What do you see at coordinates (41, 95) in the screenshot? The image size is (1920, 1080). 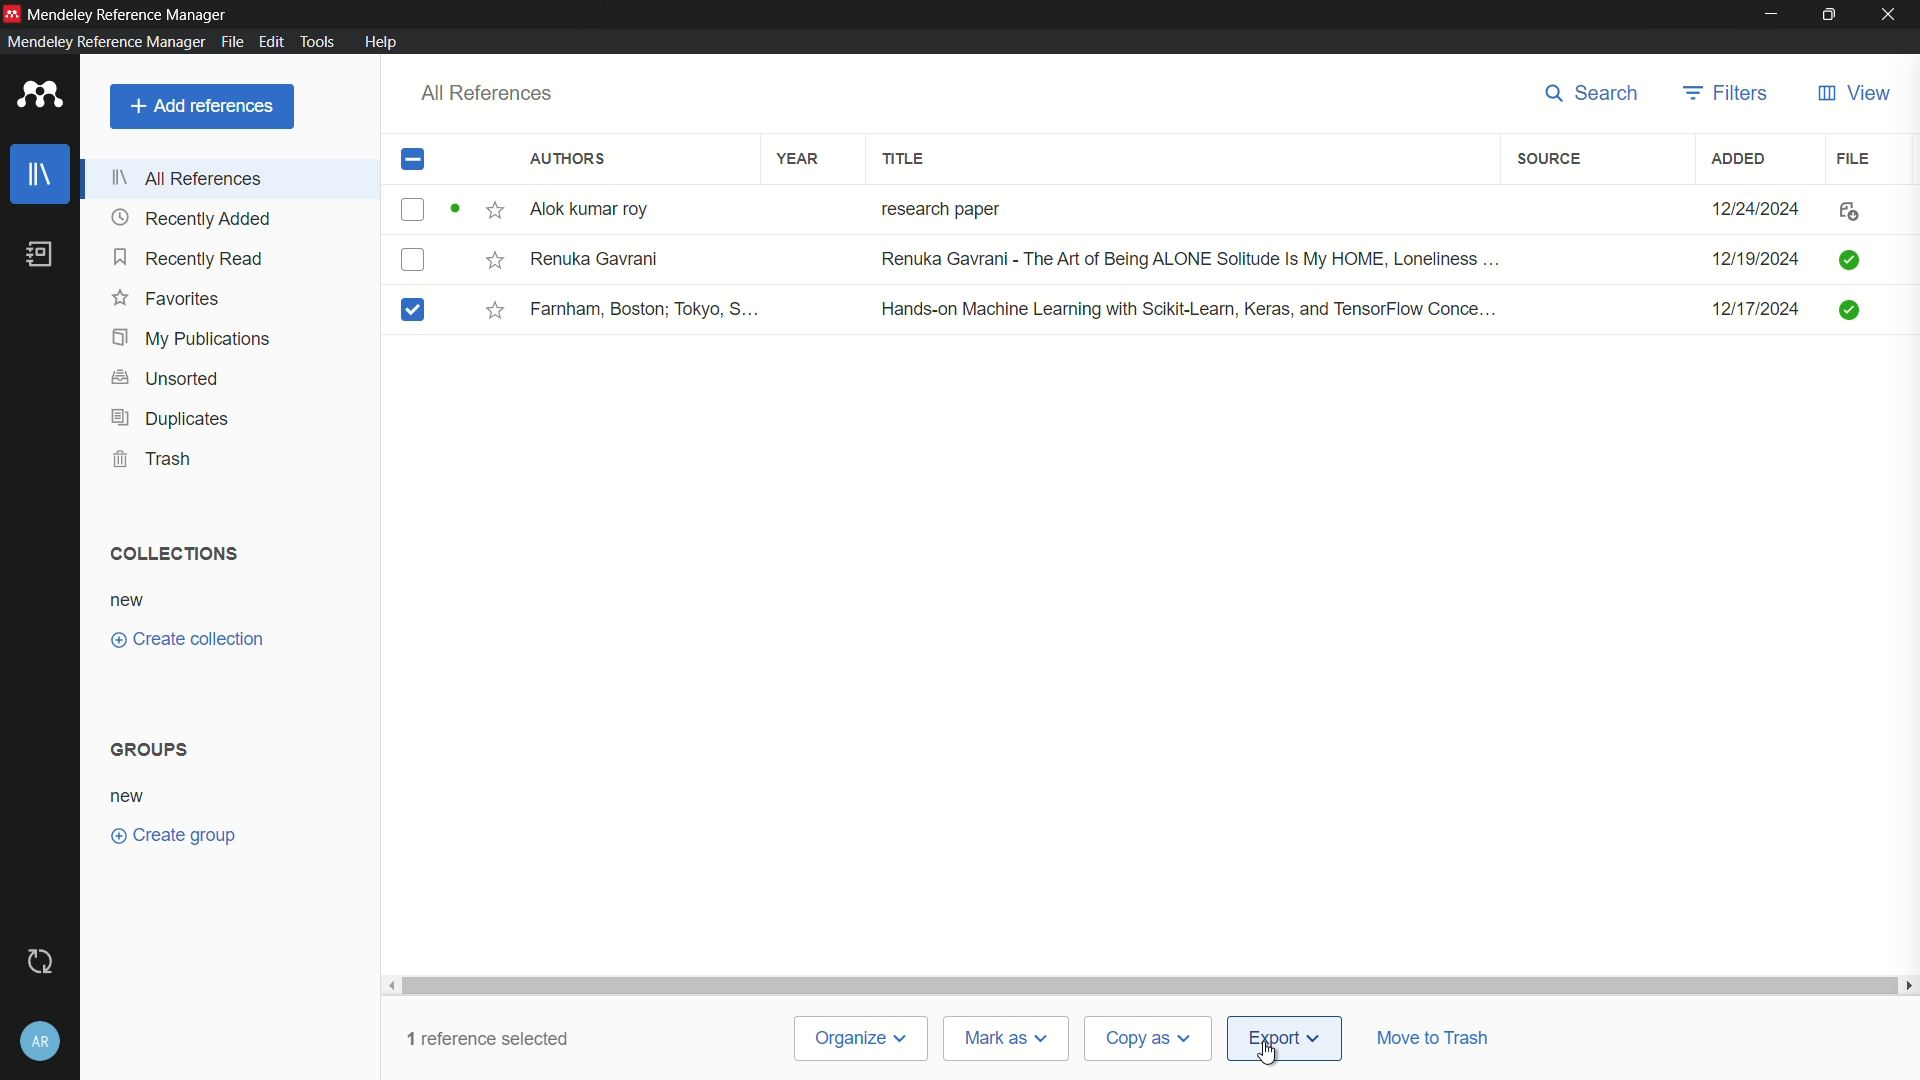 I see `app icon` at bounding box center [41, 95].